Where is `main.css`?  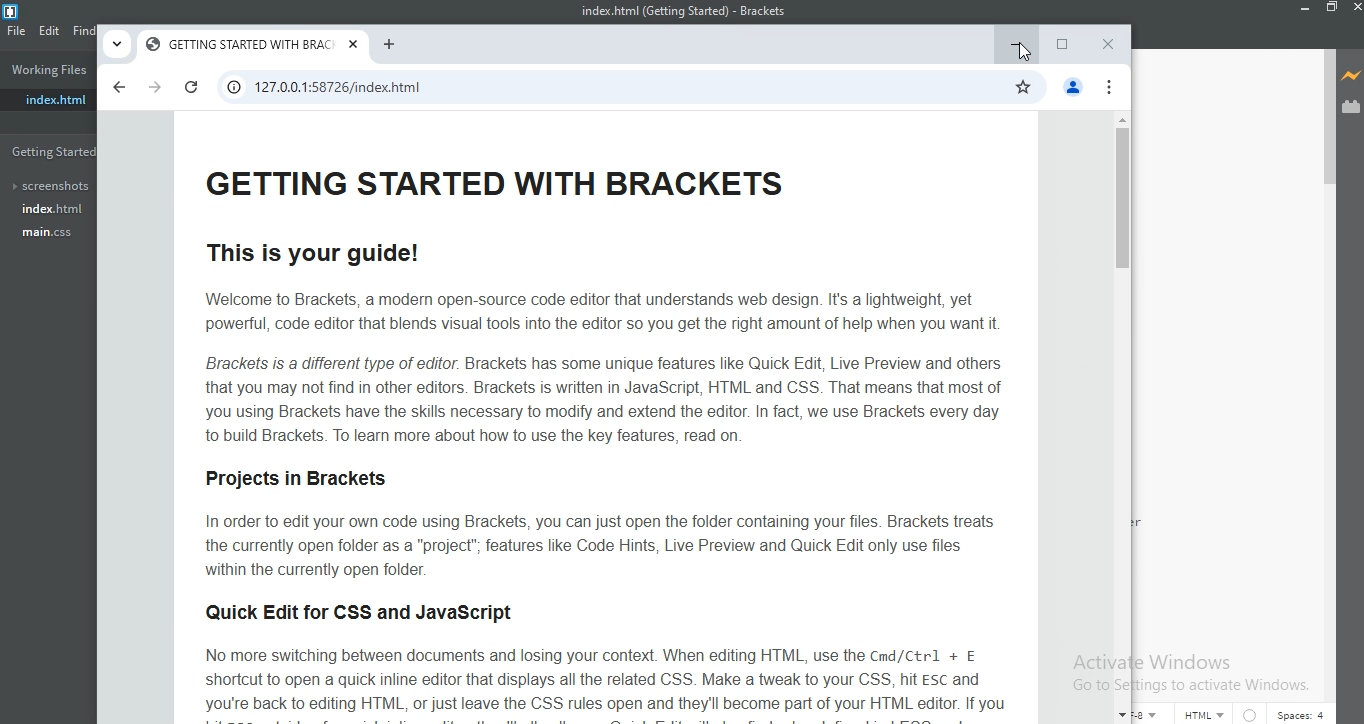 main.css is located at coordinates (51, 236).